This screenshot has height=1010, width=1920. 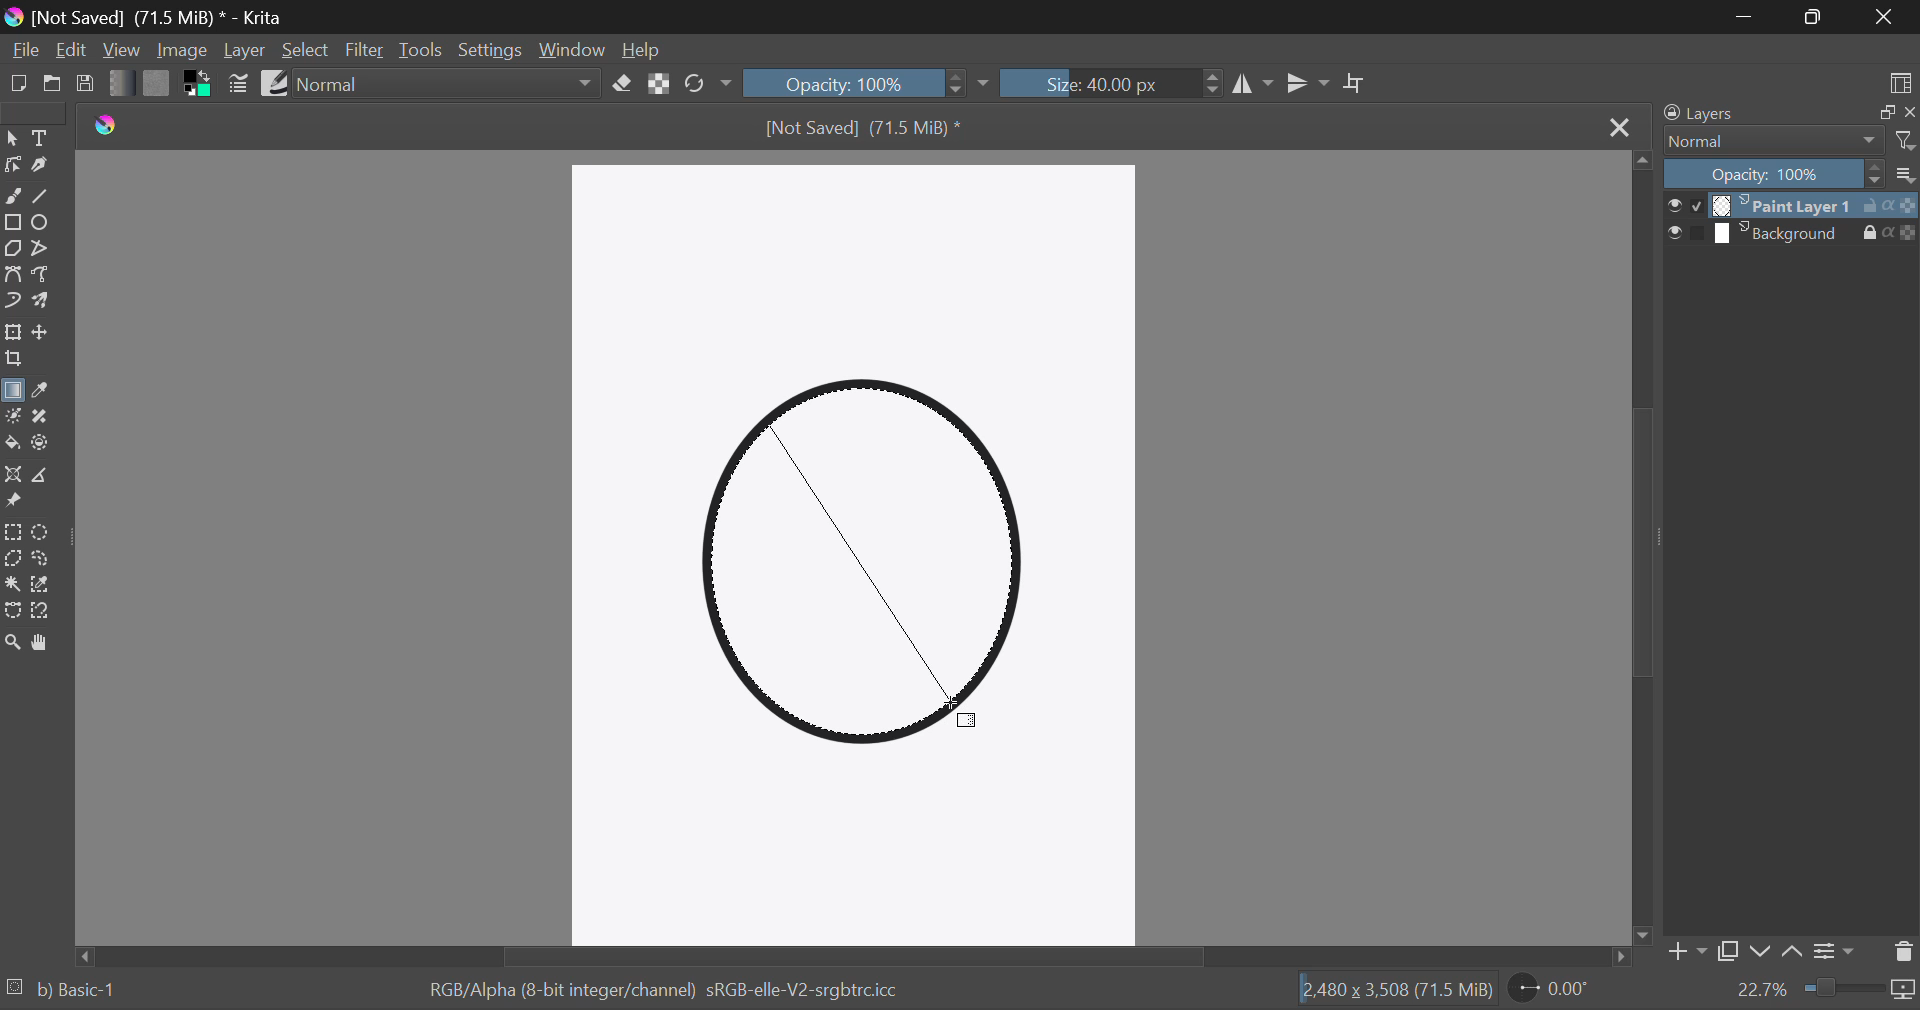 I want to click on Settings, so click(x=1838, y=951).